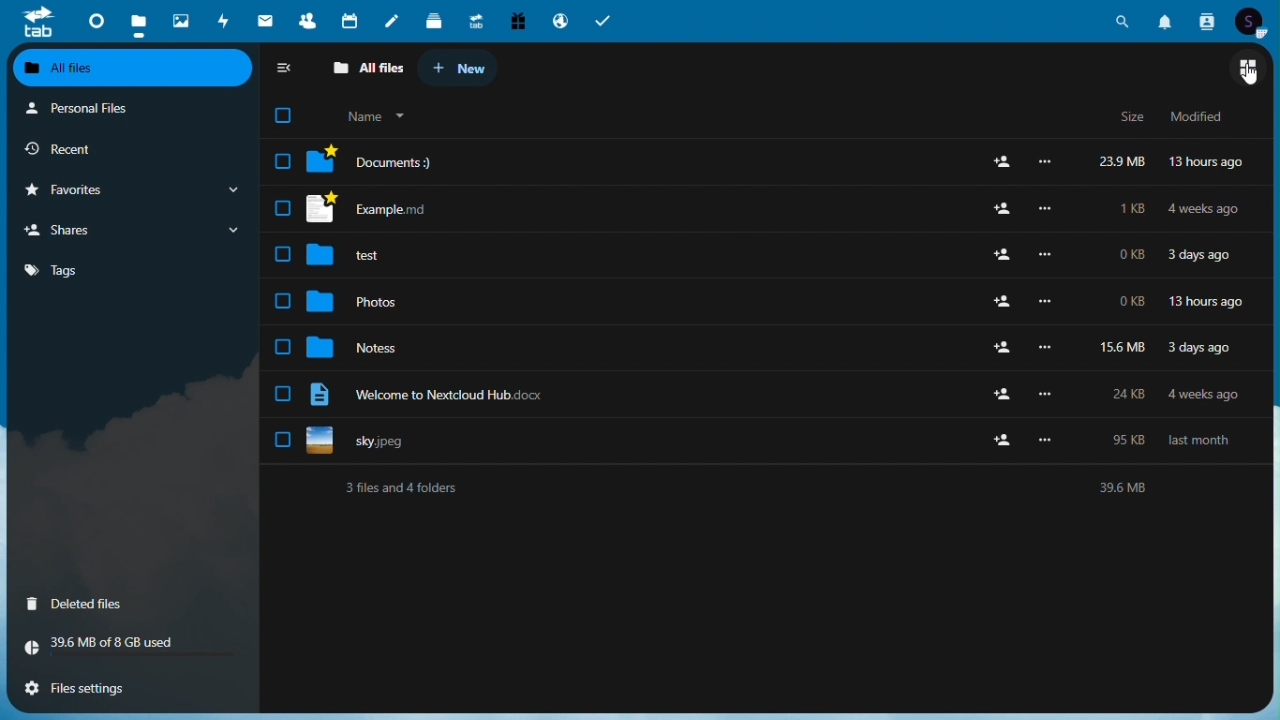 This screenshot has width=1280, height=720. Describe the element at coordinates (1204, 302) in the screenshot. I see `13 hours ago` at that location.